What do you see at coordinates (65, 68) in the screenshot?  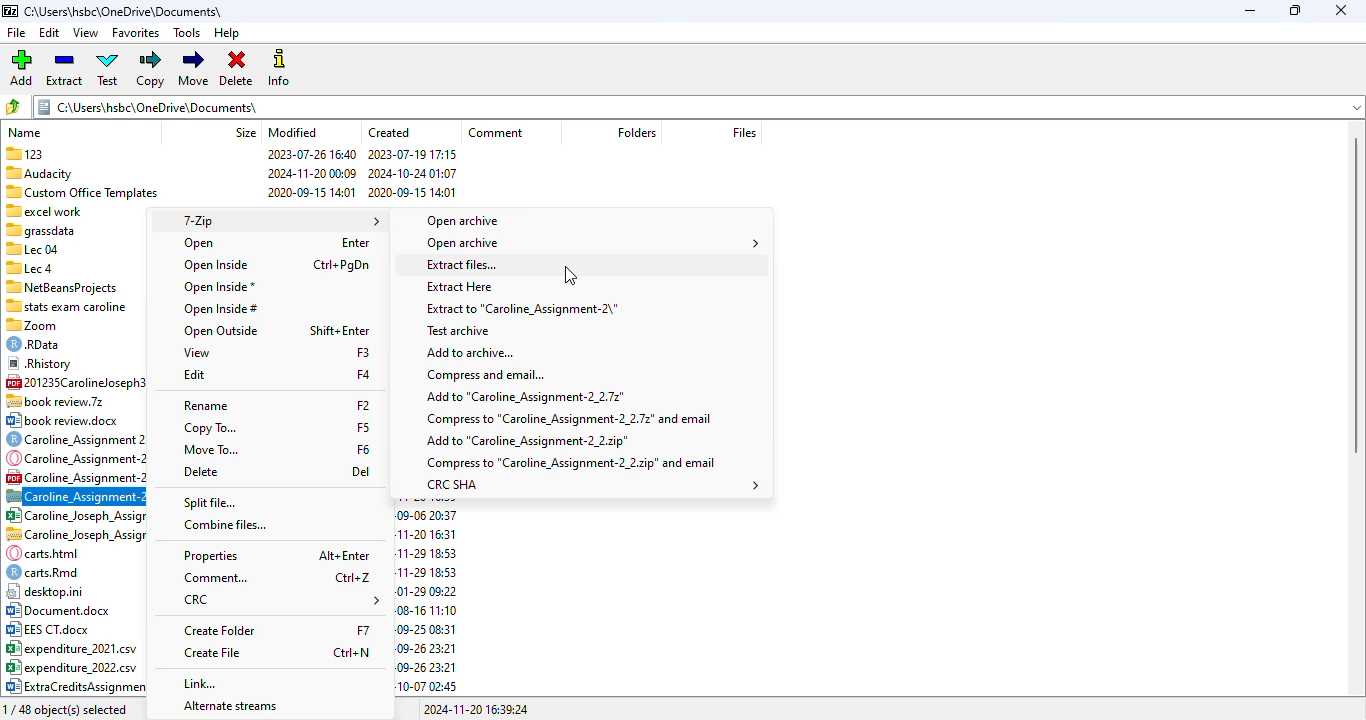 I see `extract` at bounding box center [65, 68].